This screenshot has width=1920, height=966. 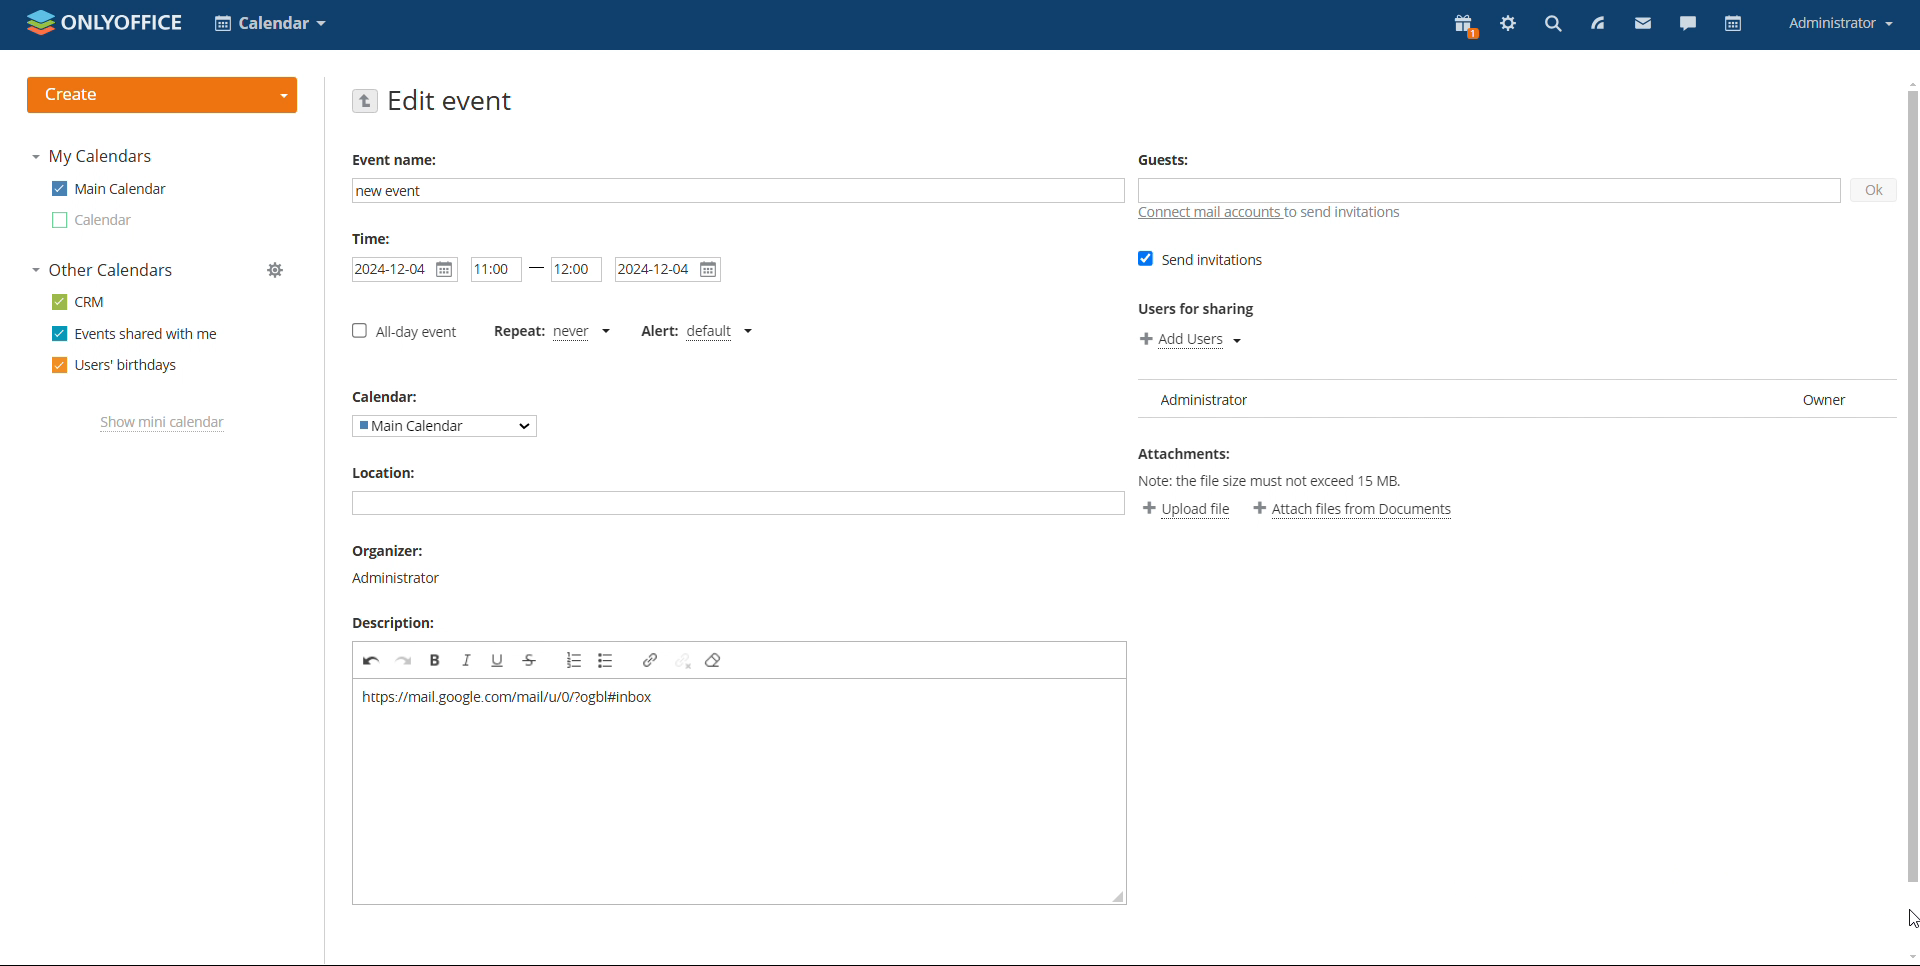 I want to click on redo, so click(x=404, y=661).